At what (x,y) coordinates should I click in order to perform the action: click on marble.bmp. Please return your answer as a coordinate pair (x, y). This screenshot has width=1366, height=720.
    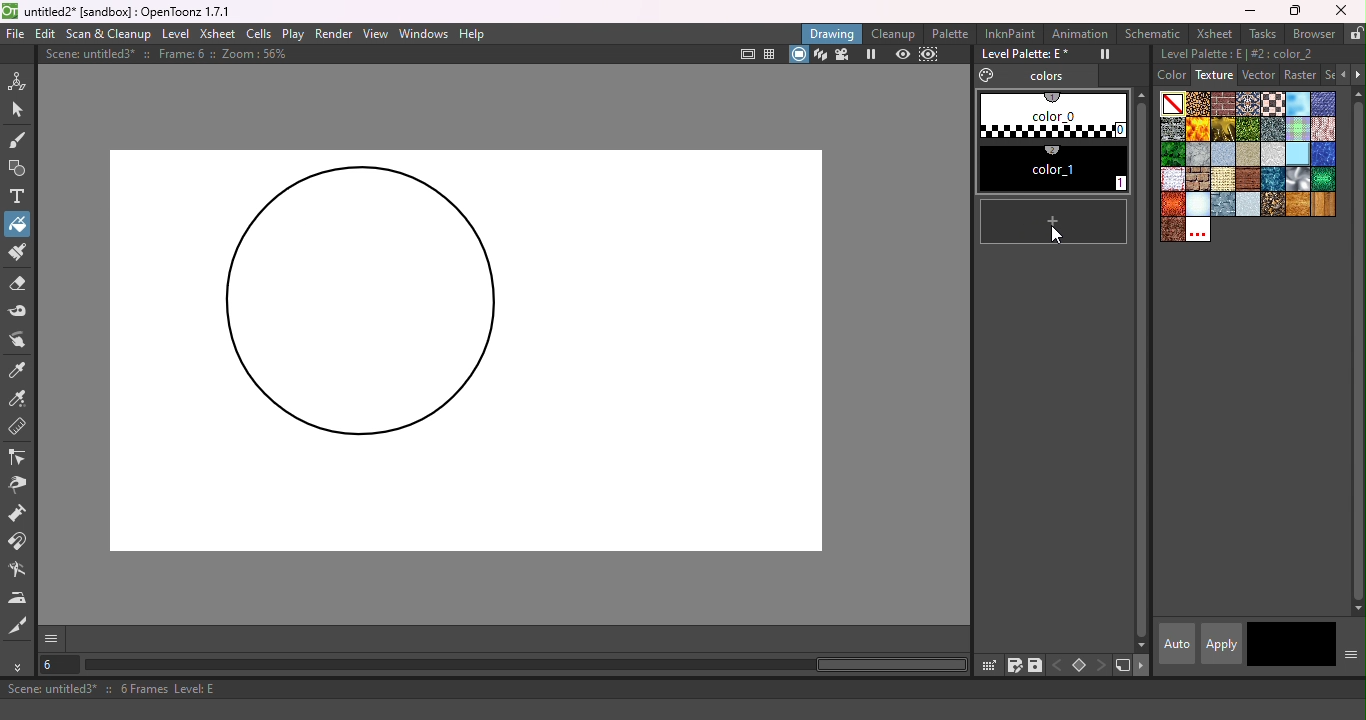
    Looking at the image, I should click on (1198, 154).